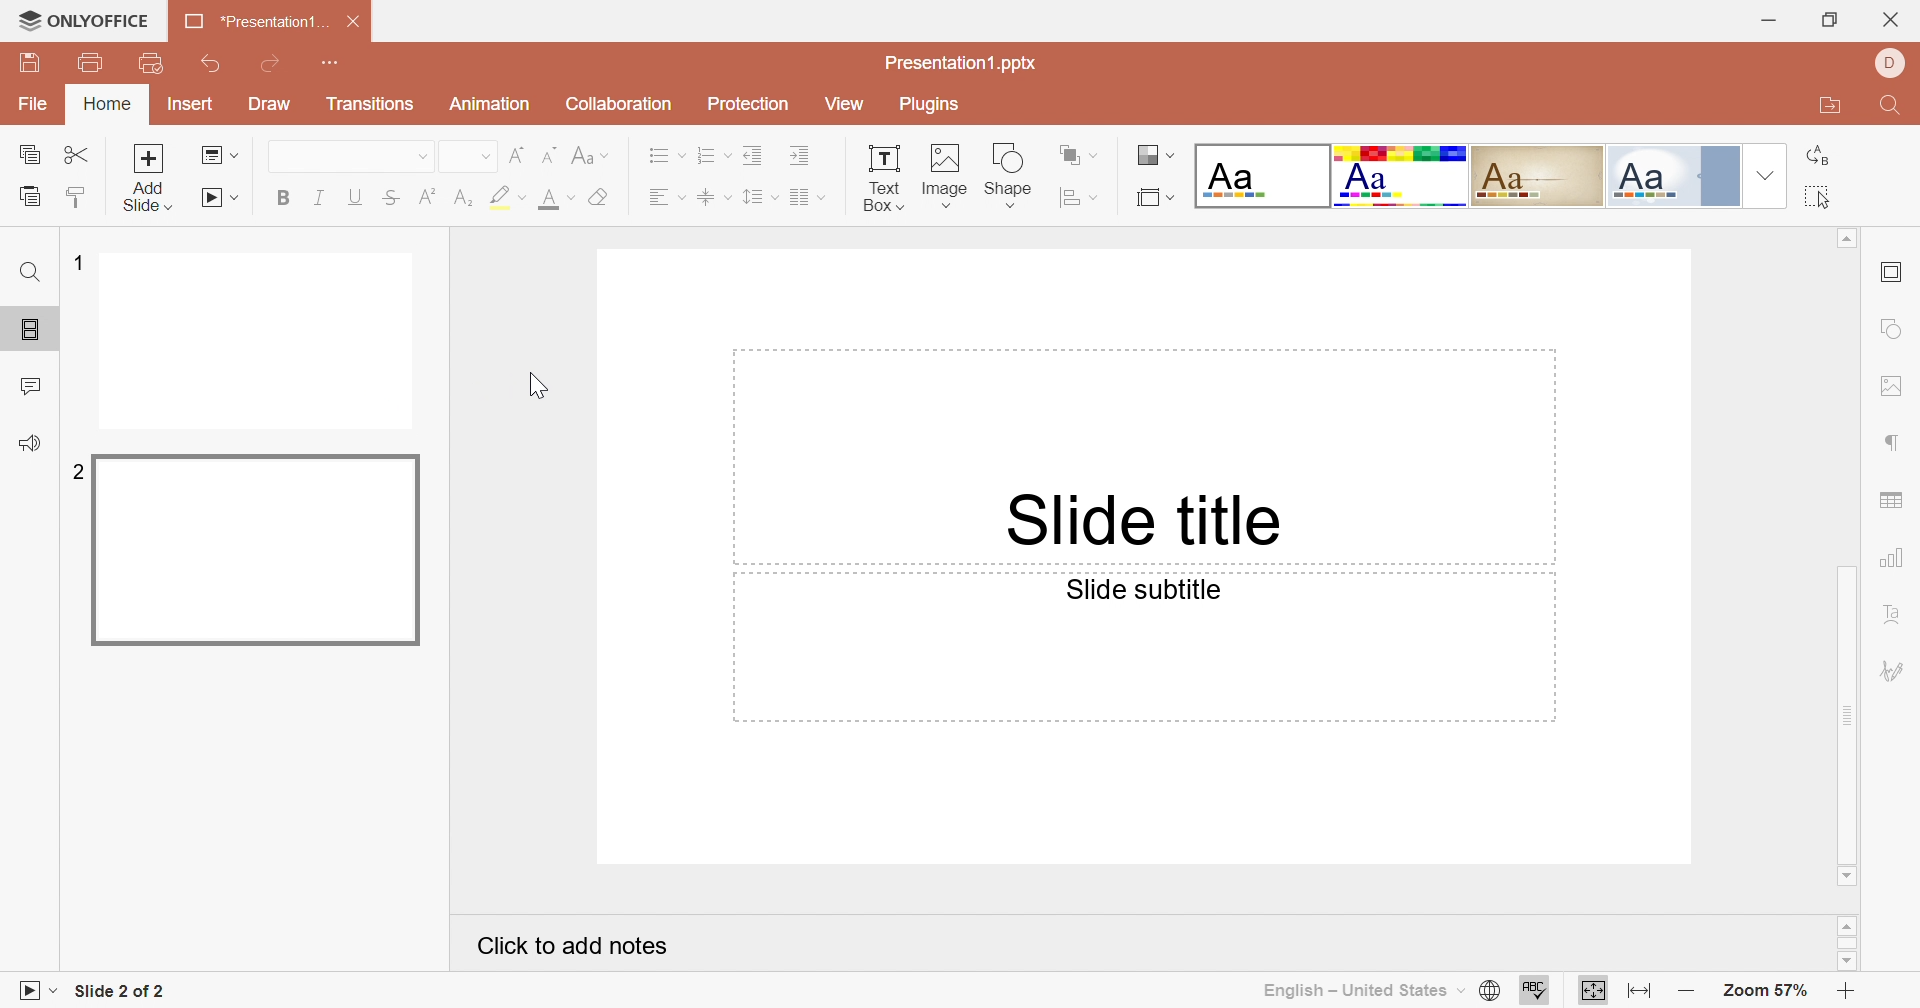 This screenshot has height=1008, width=1920. Describe the element at coordinates (25, 331) in the screenshot. I see `Slides` at that location.